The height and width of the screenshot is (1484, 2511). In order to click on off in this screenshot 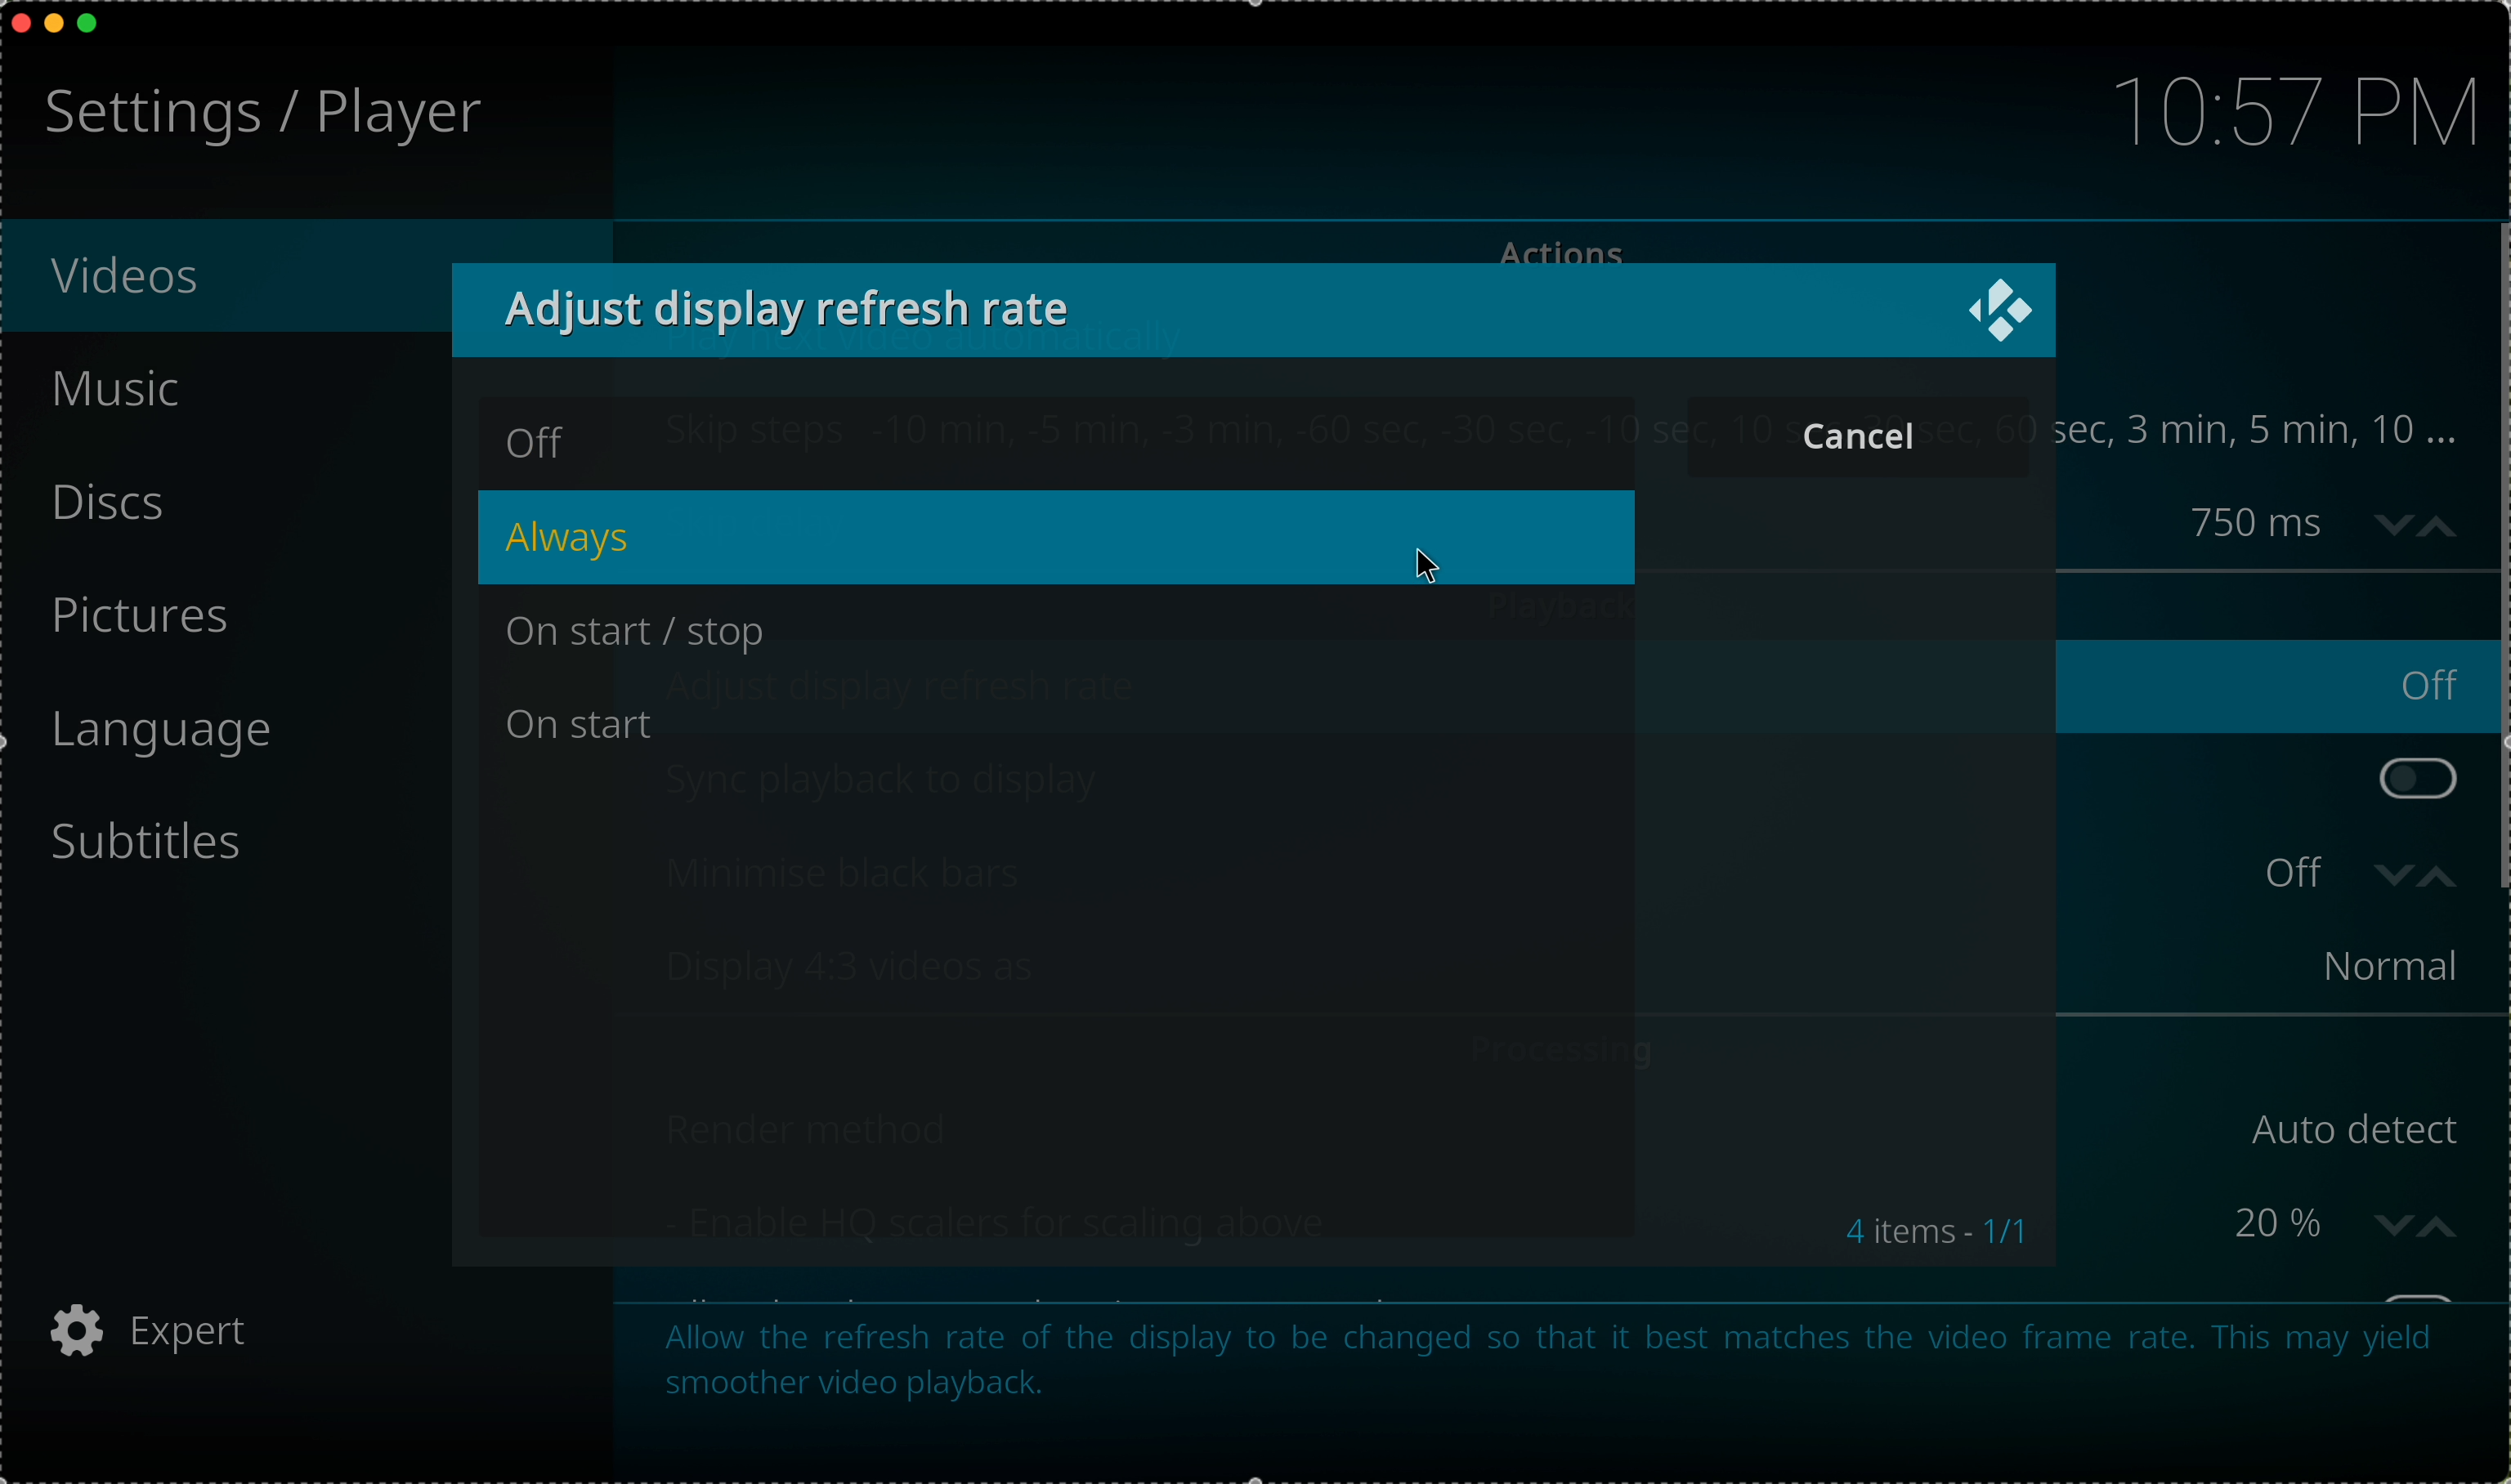, I will do `click(2304, 873)`.